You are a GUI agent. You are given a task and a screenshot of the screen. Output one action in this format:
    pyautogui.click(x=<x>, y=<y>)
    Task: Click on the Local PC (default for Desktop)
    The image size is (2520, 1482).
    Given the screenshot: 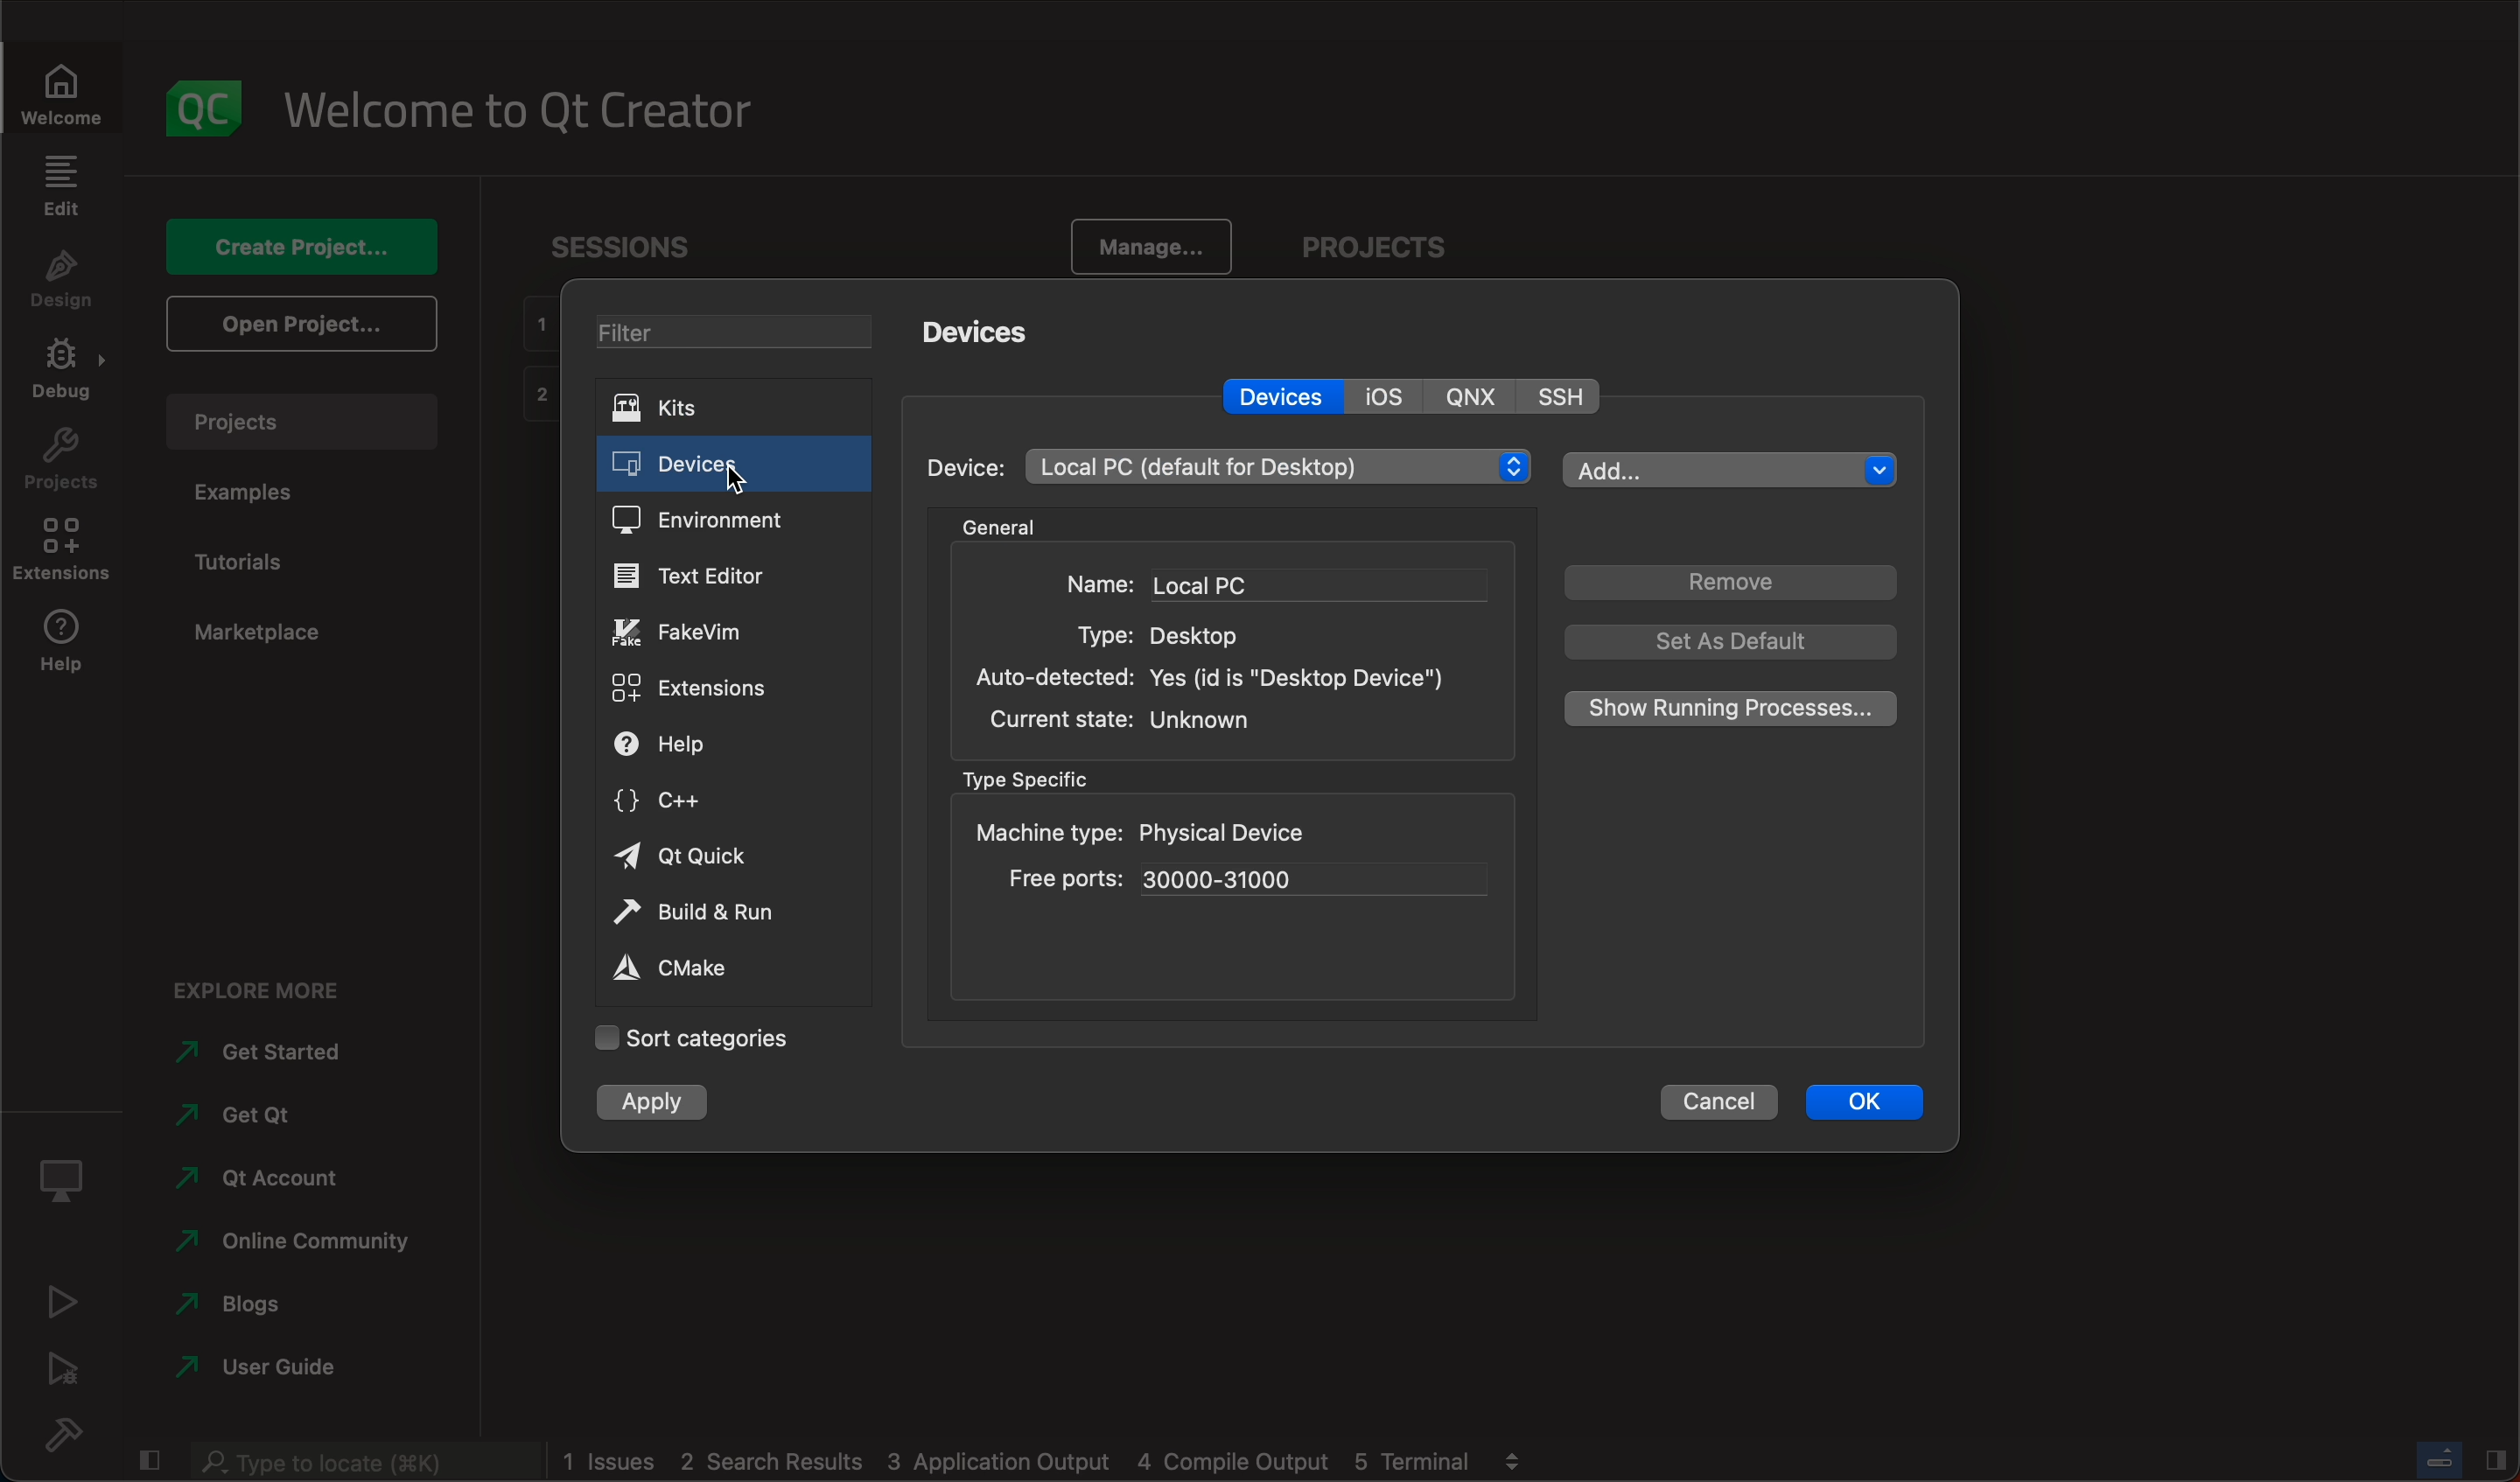 What is the action you would take?
    pyautogui.click(x=1277, y=468)
    